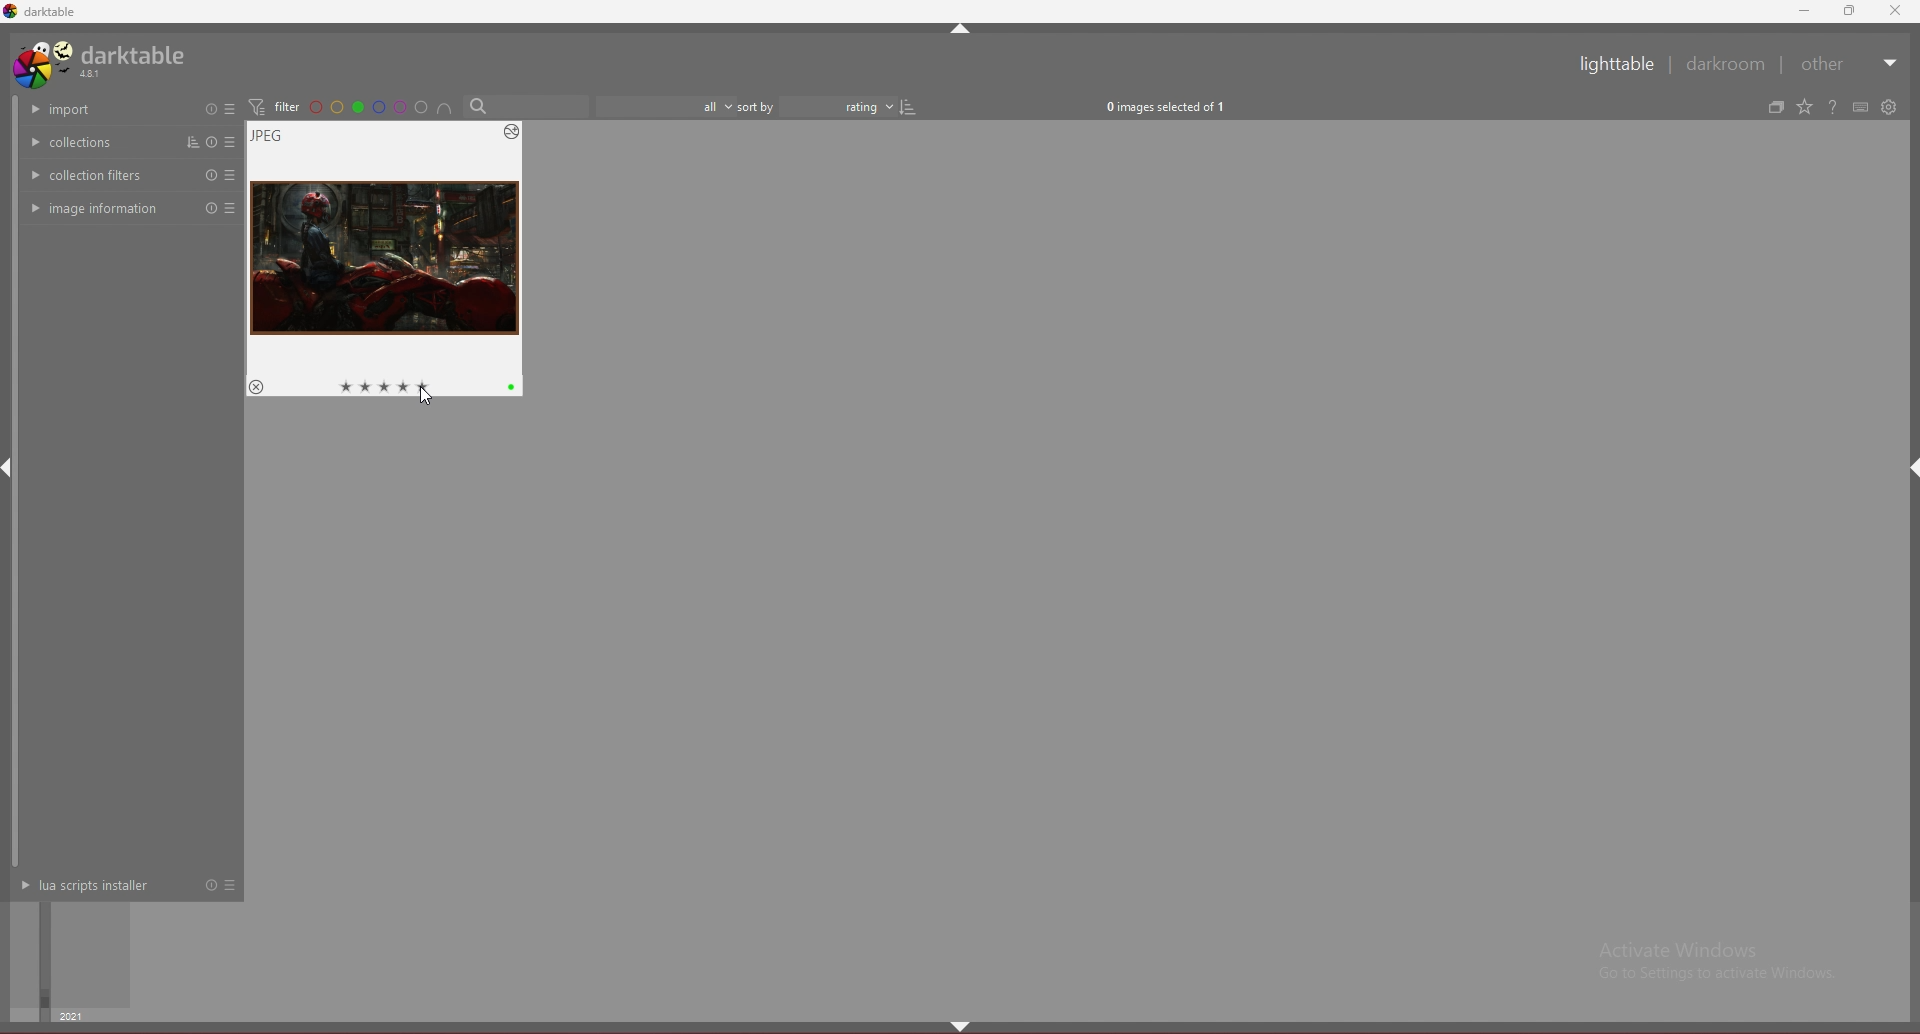  What do you see at coordinates (68, 955) in the screenshot?
I see `time selector` at bounding box center [68, 955].